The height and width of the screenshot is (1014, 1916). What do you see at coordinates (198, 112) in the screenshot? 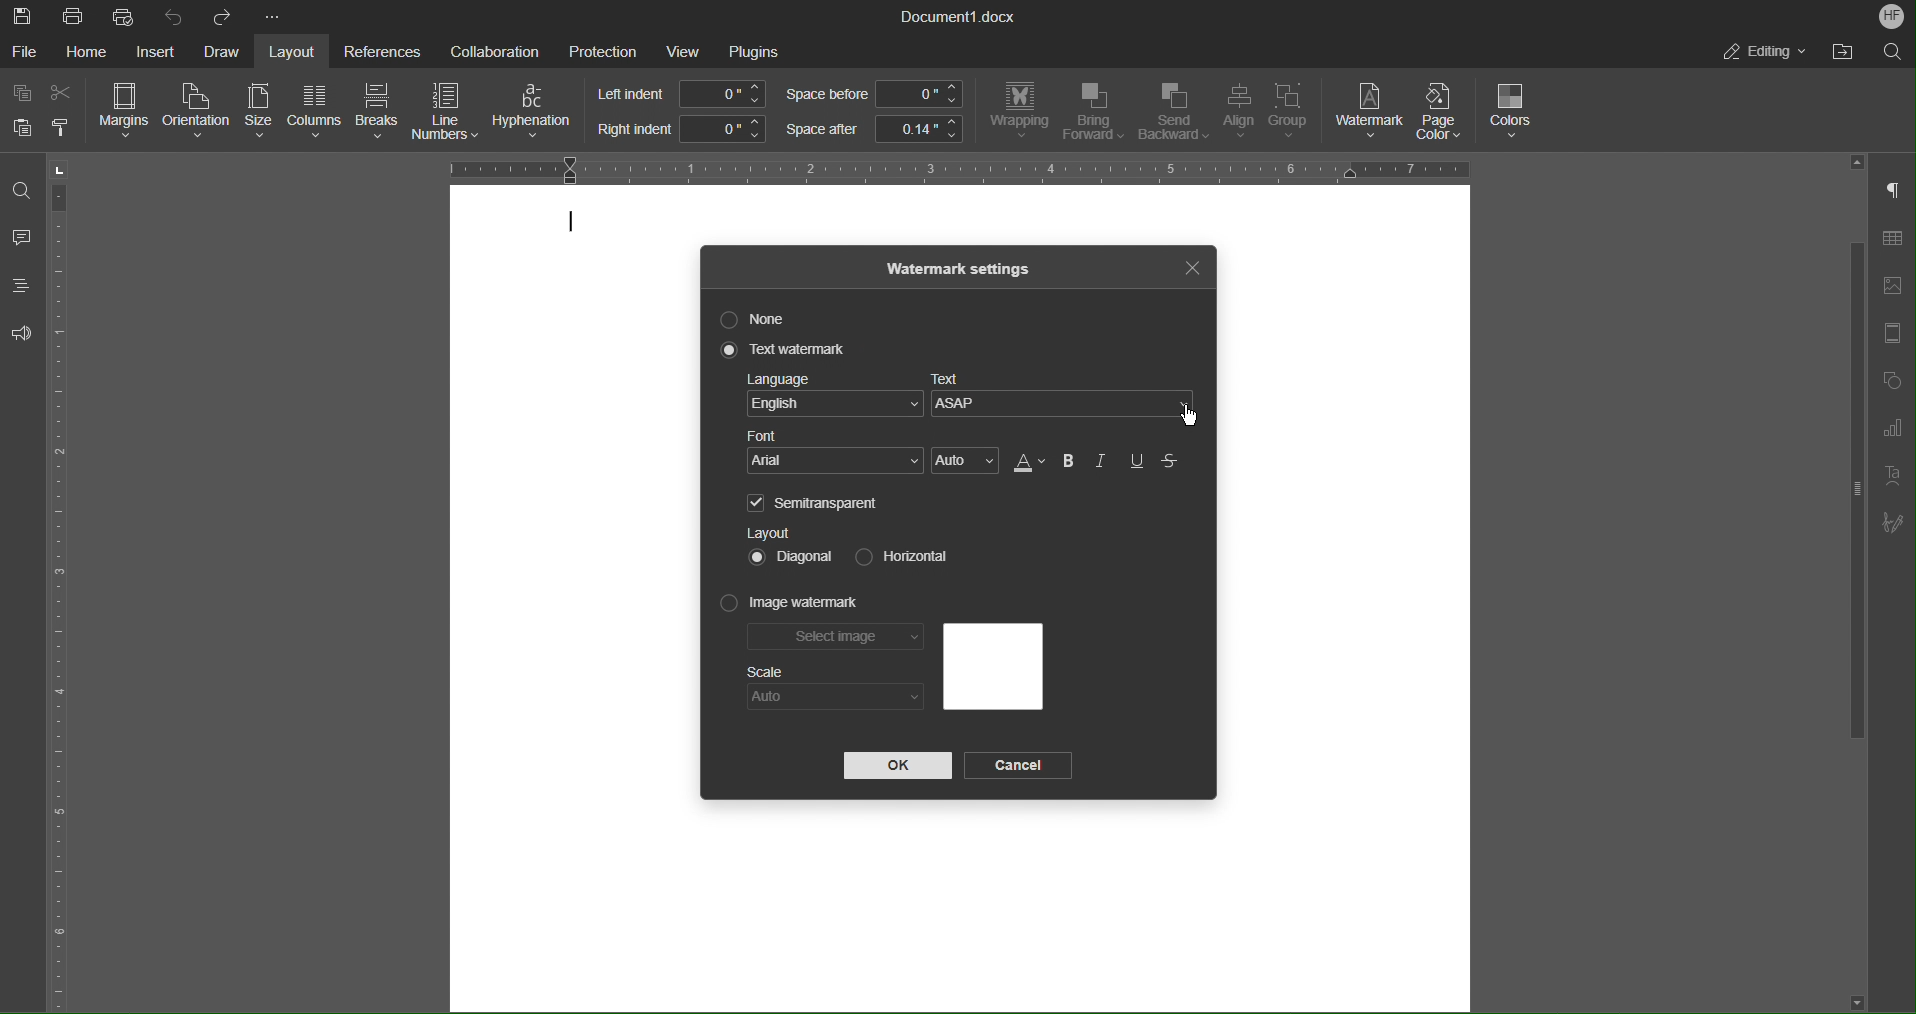
I see `Orientation` at bounding box center [198, 112].